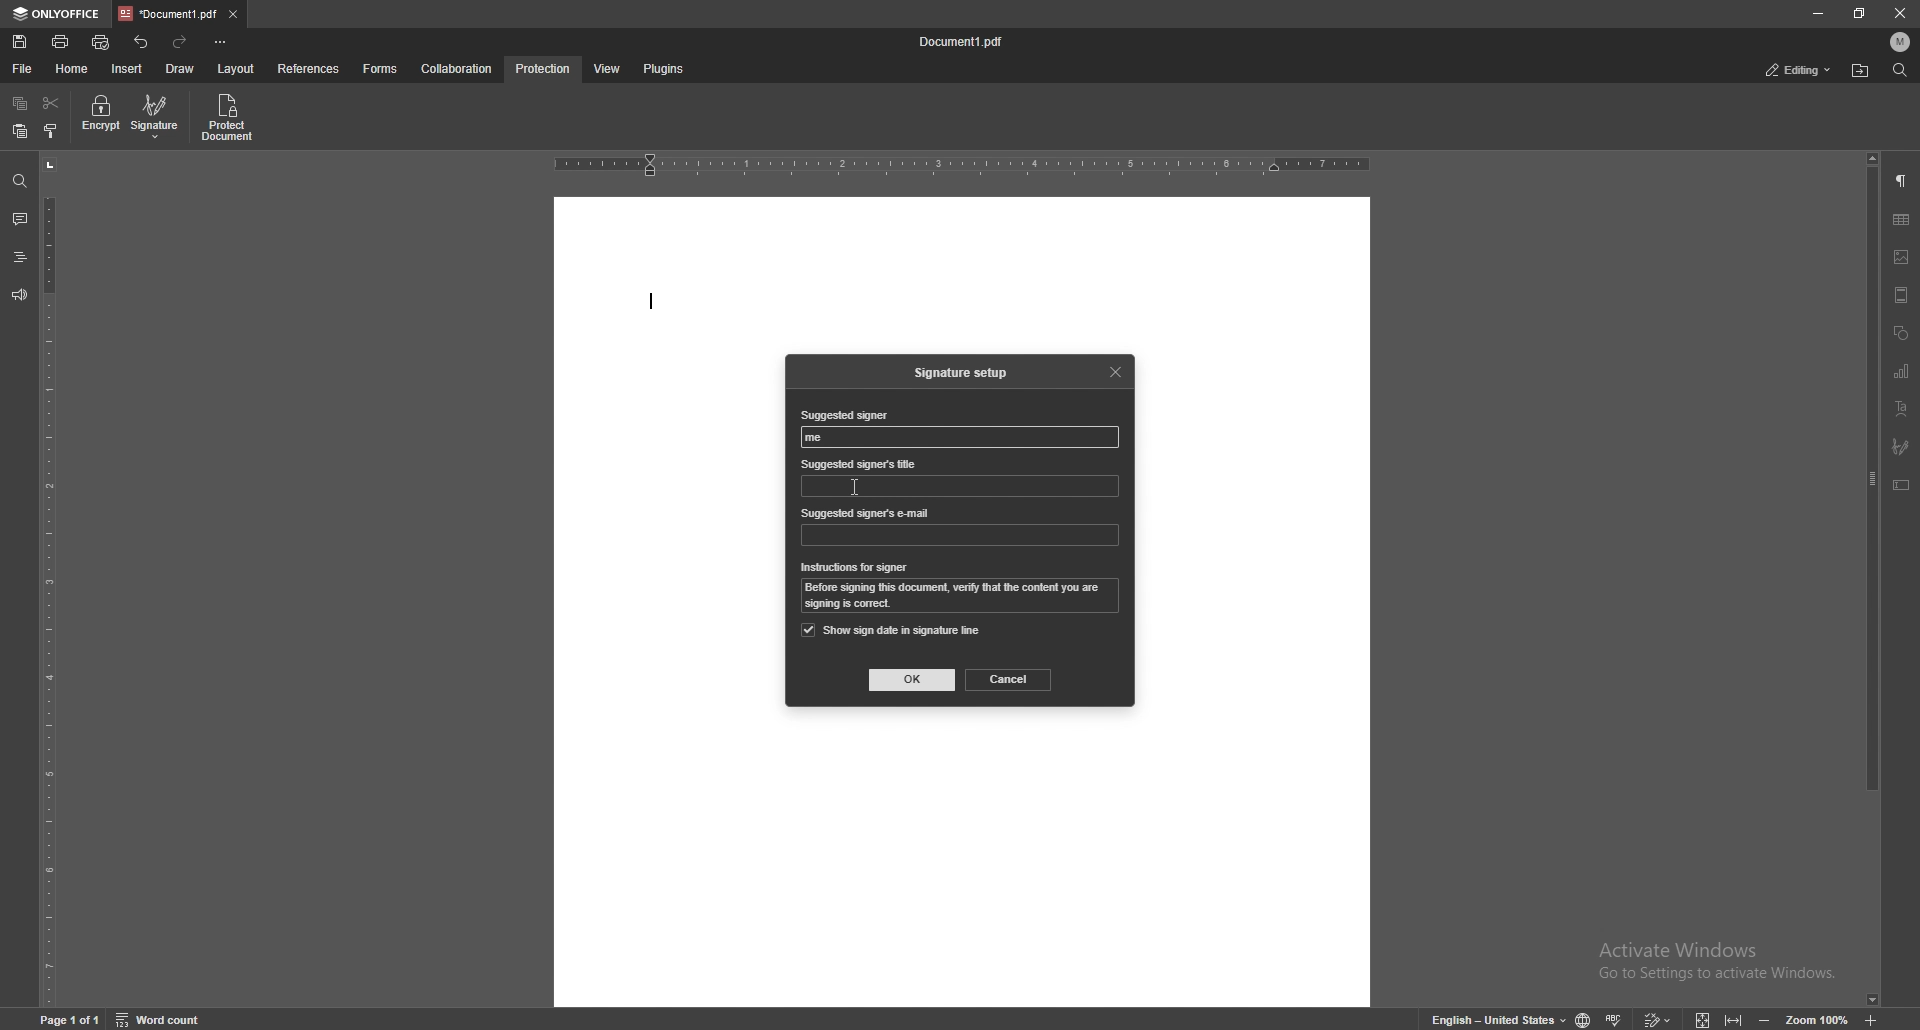 The image size is (1920, 1030). What do you see at coordinates (1901, 295) in the screenshot?
I see `header and footer` at bounding box center [1901, 295].